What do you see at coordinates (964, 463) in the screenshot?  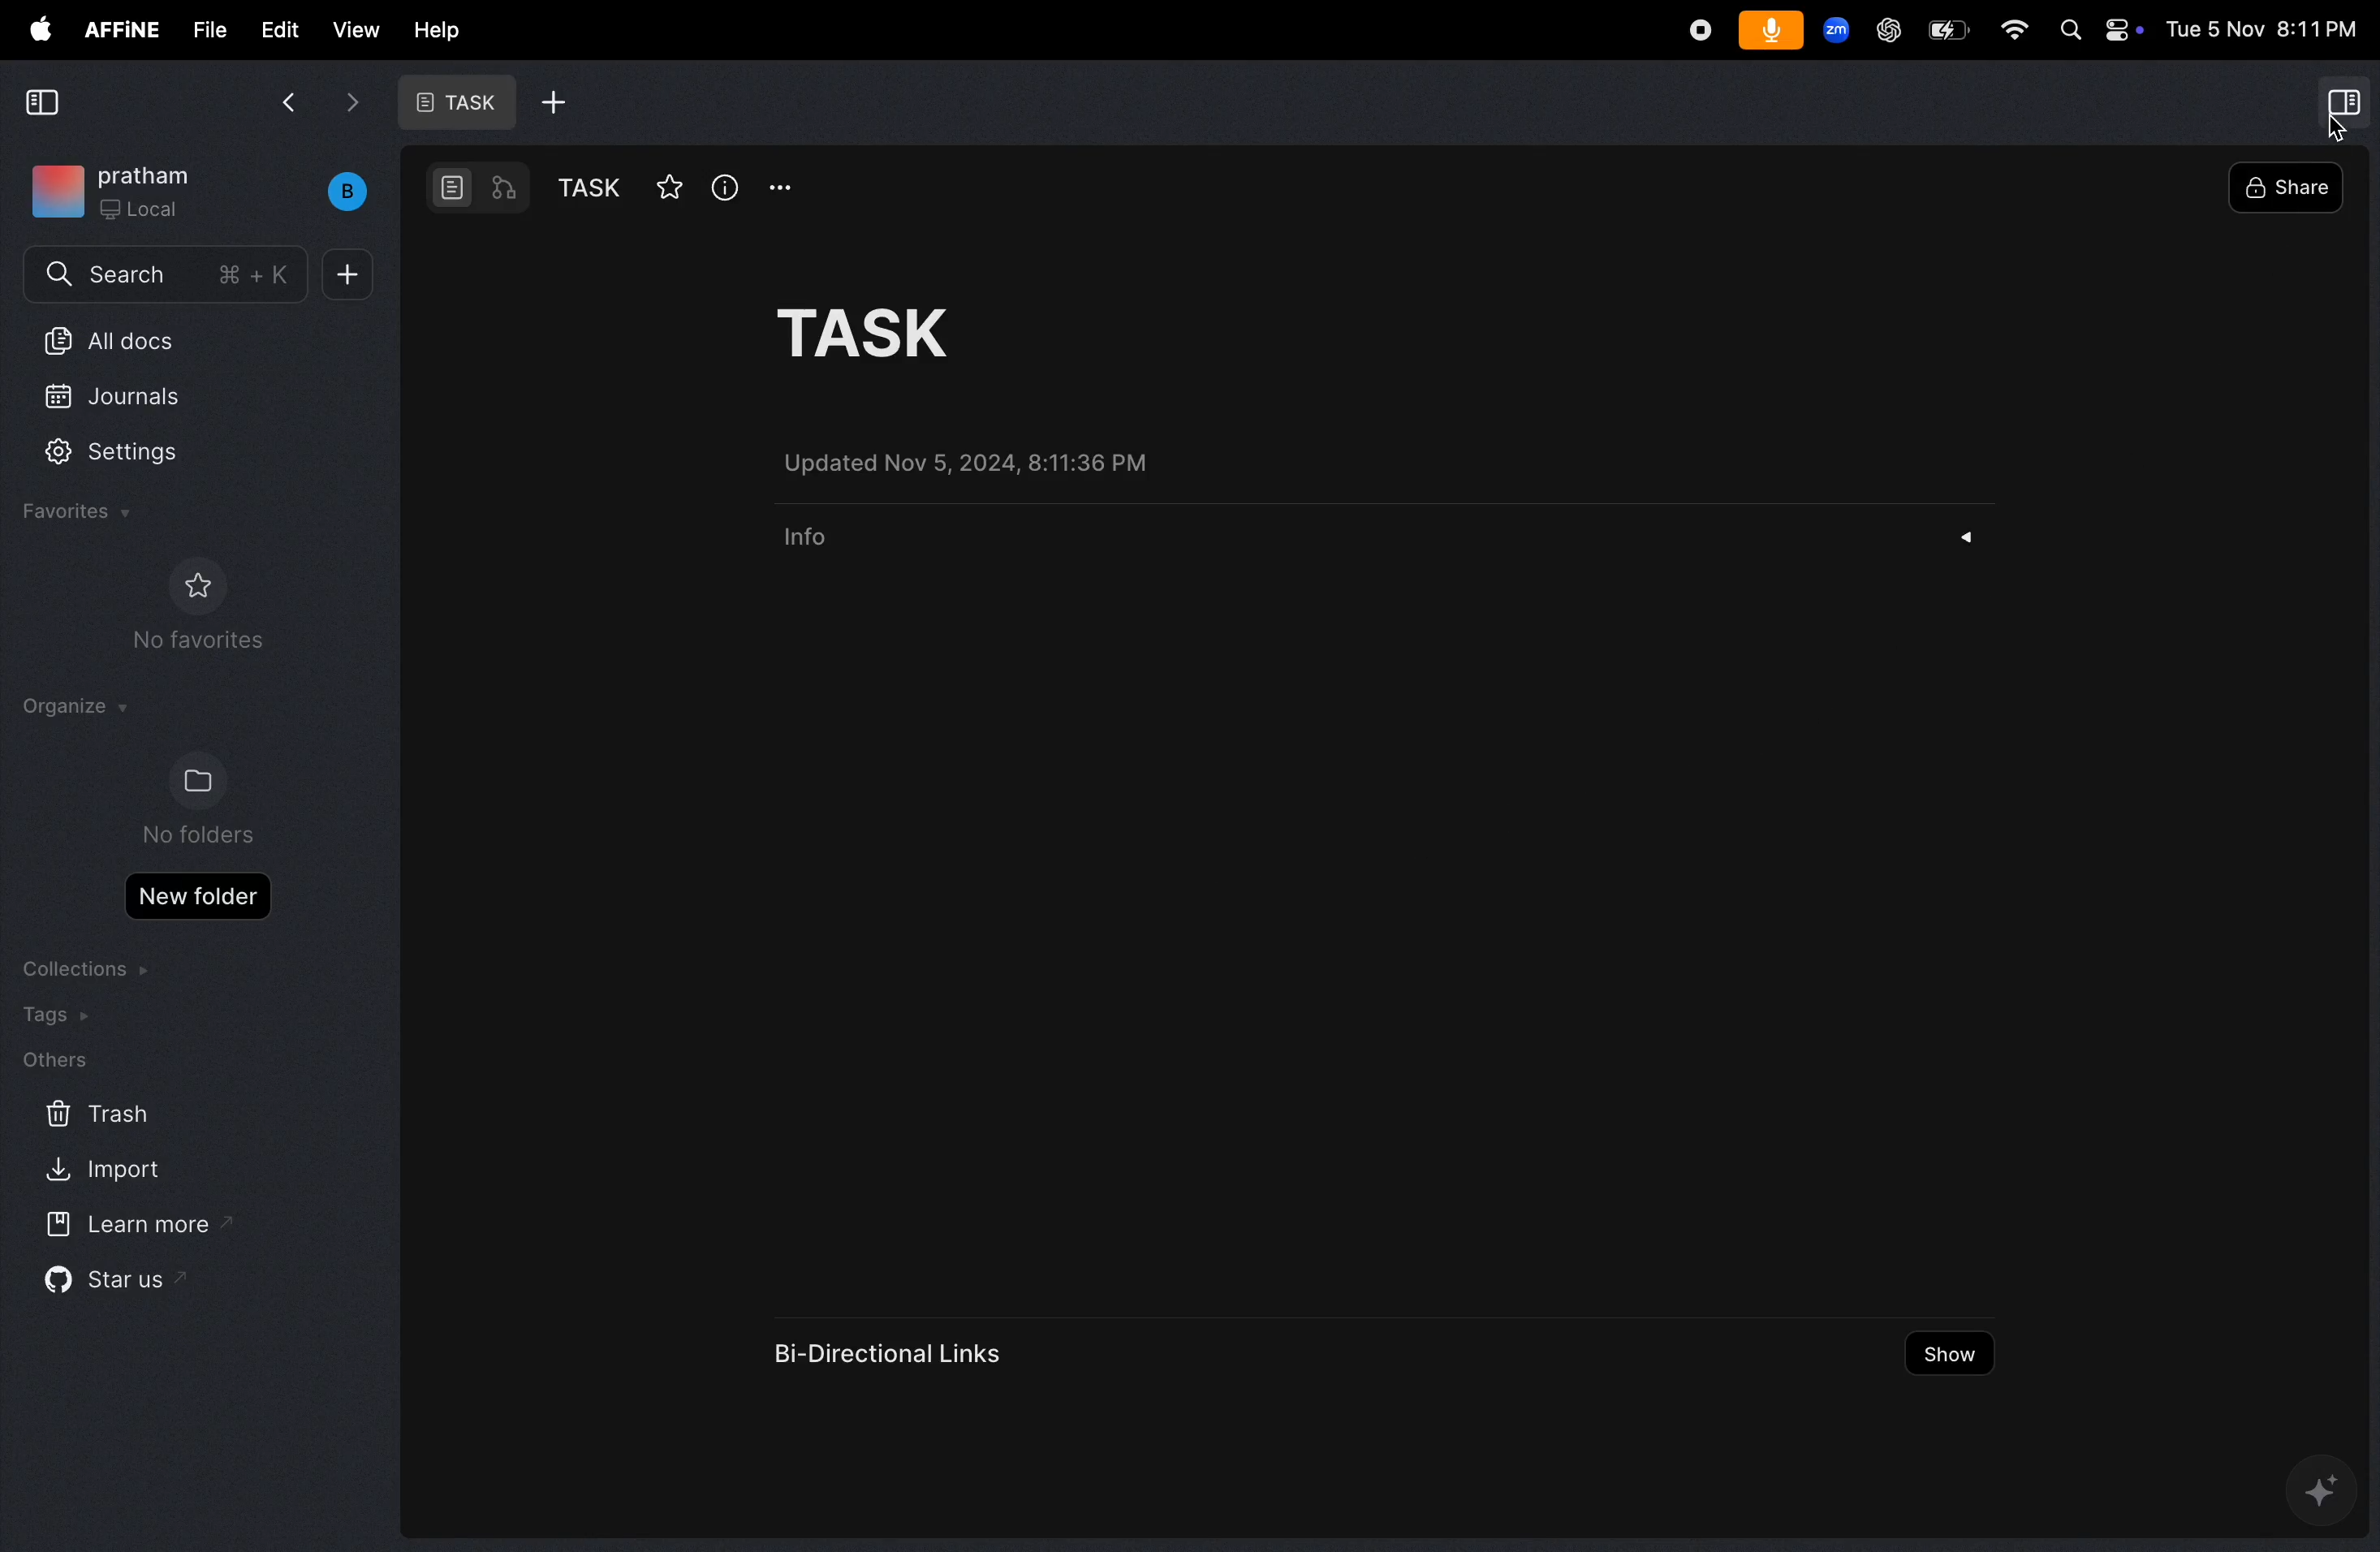 I see `updated` at bounding box center [964, 463].